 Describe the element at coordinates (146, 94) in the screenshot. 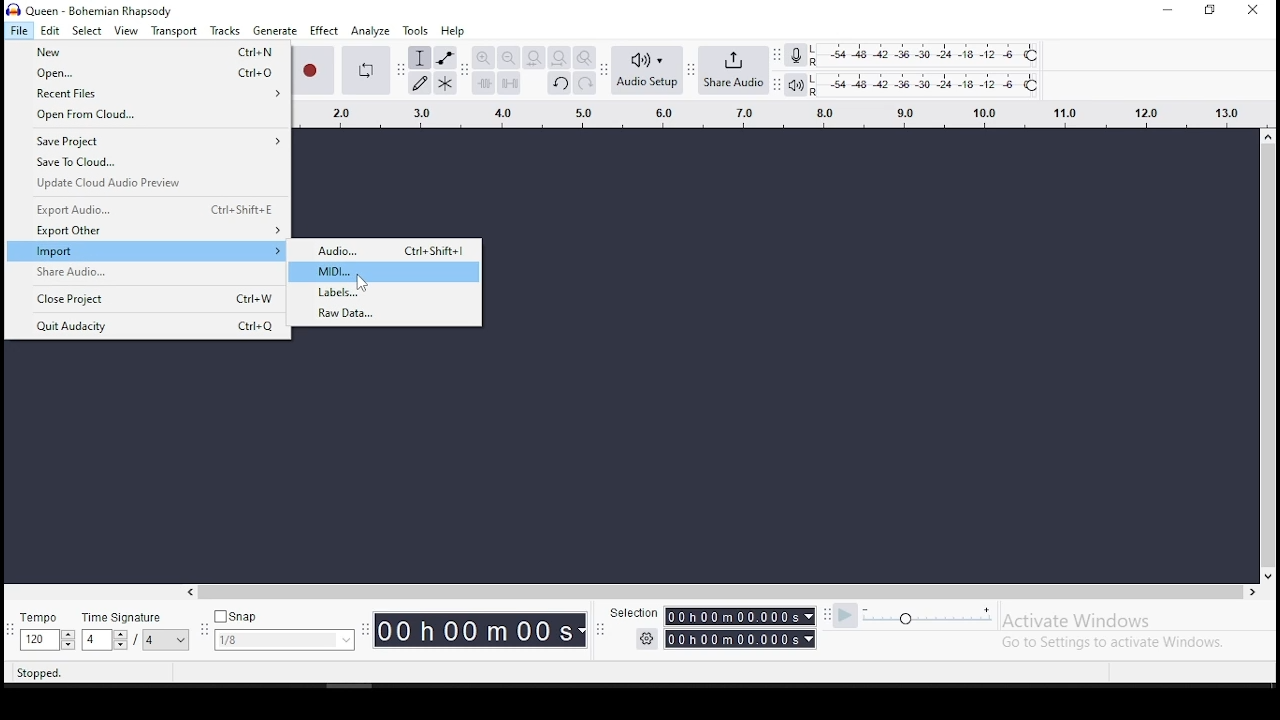

I see `recent files` at that location.